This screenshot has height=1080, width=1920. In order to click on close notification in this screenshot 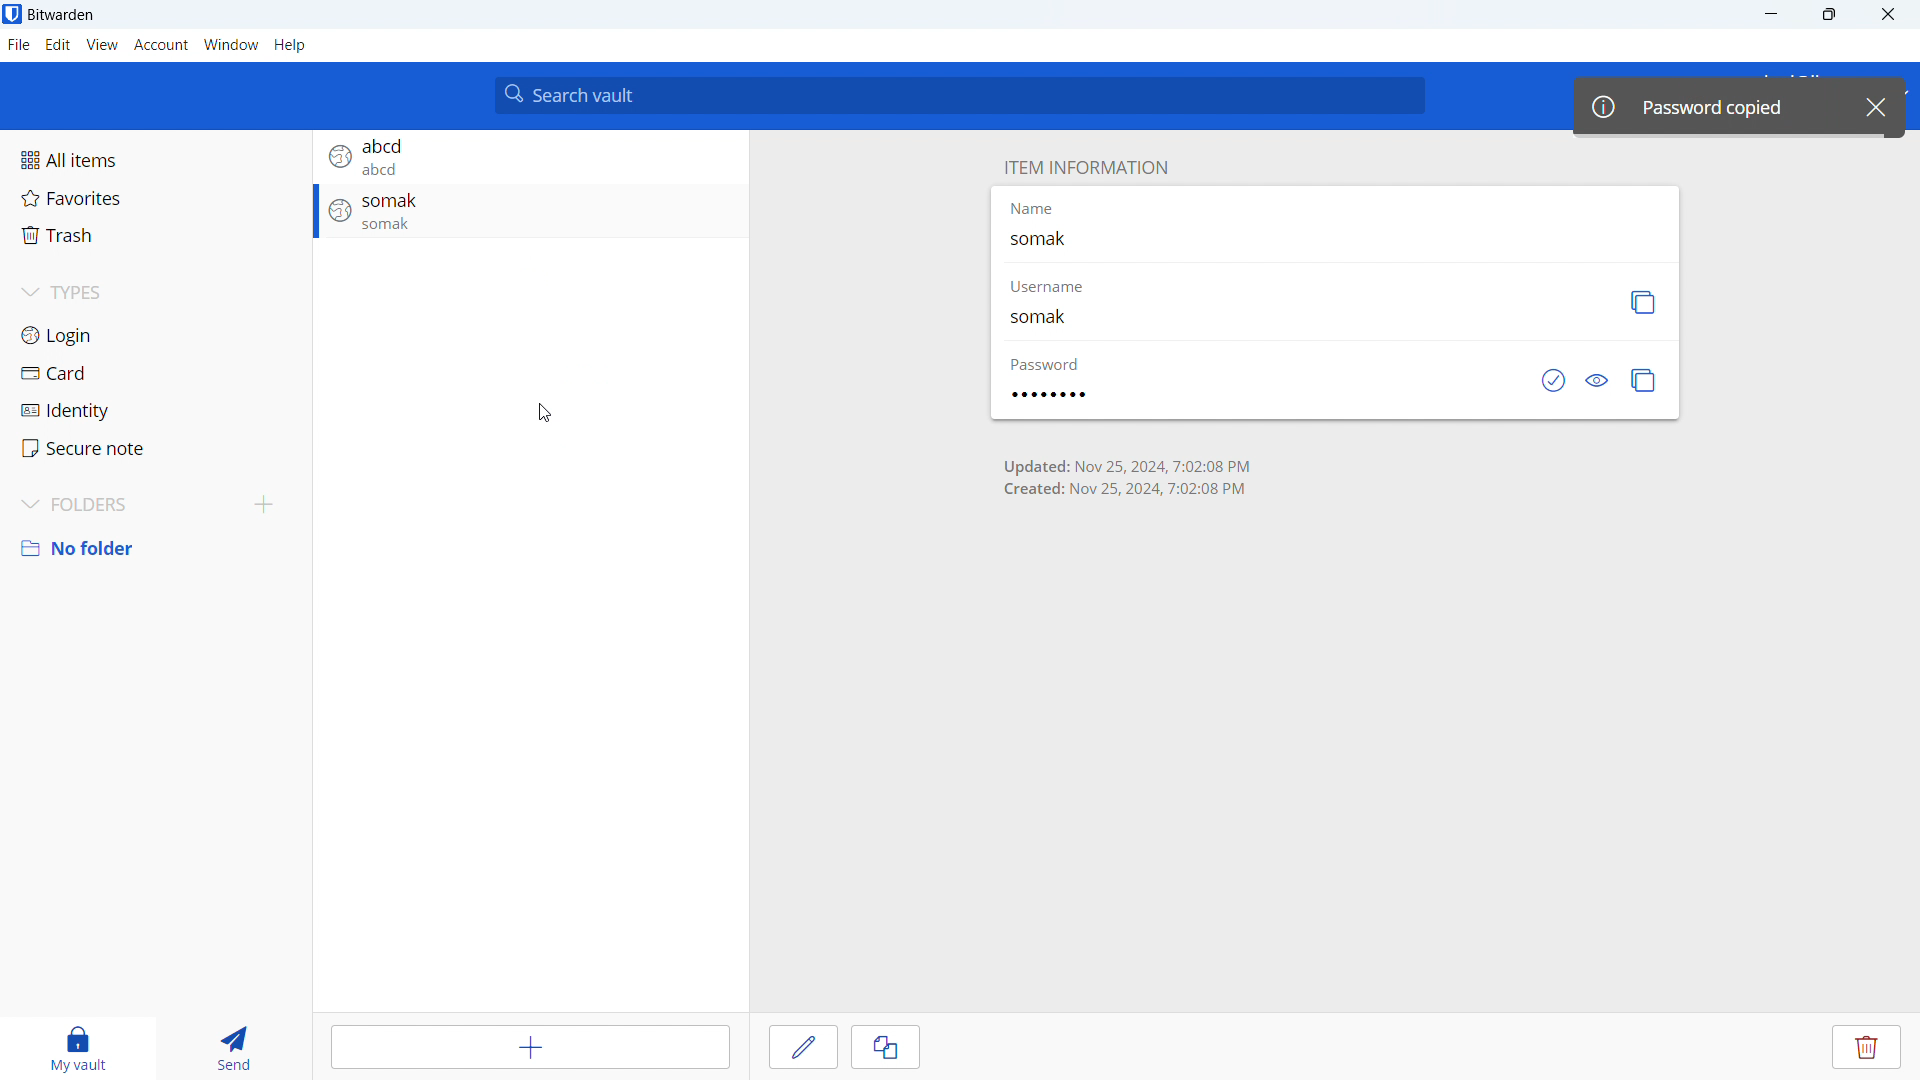, I will do `click(1877, 105)`.